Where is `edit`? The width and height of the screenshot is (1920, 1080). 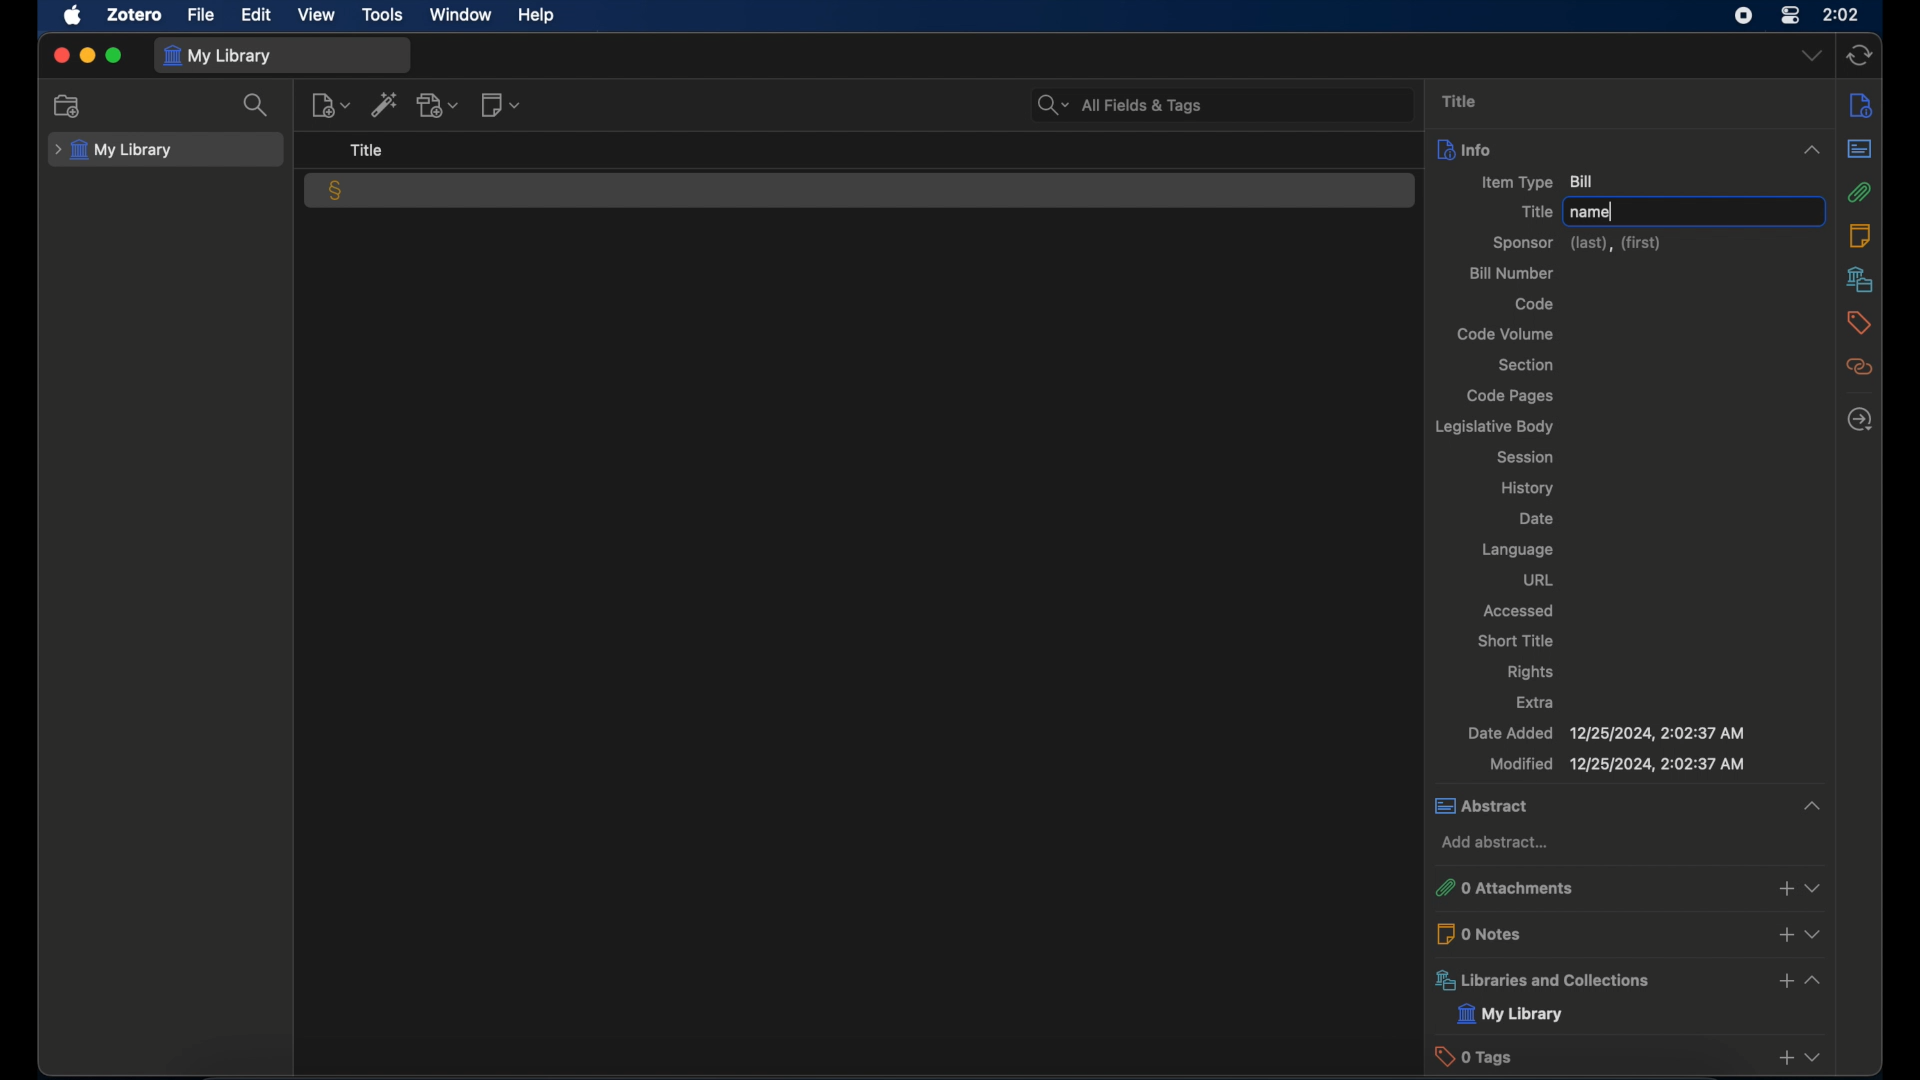
edit is located at coordinates (258, 15).